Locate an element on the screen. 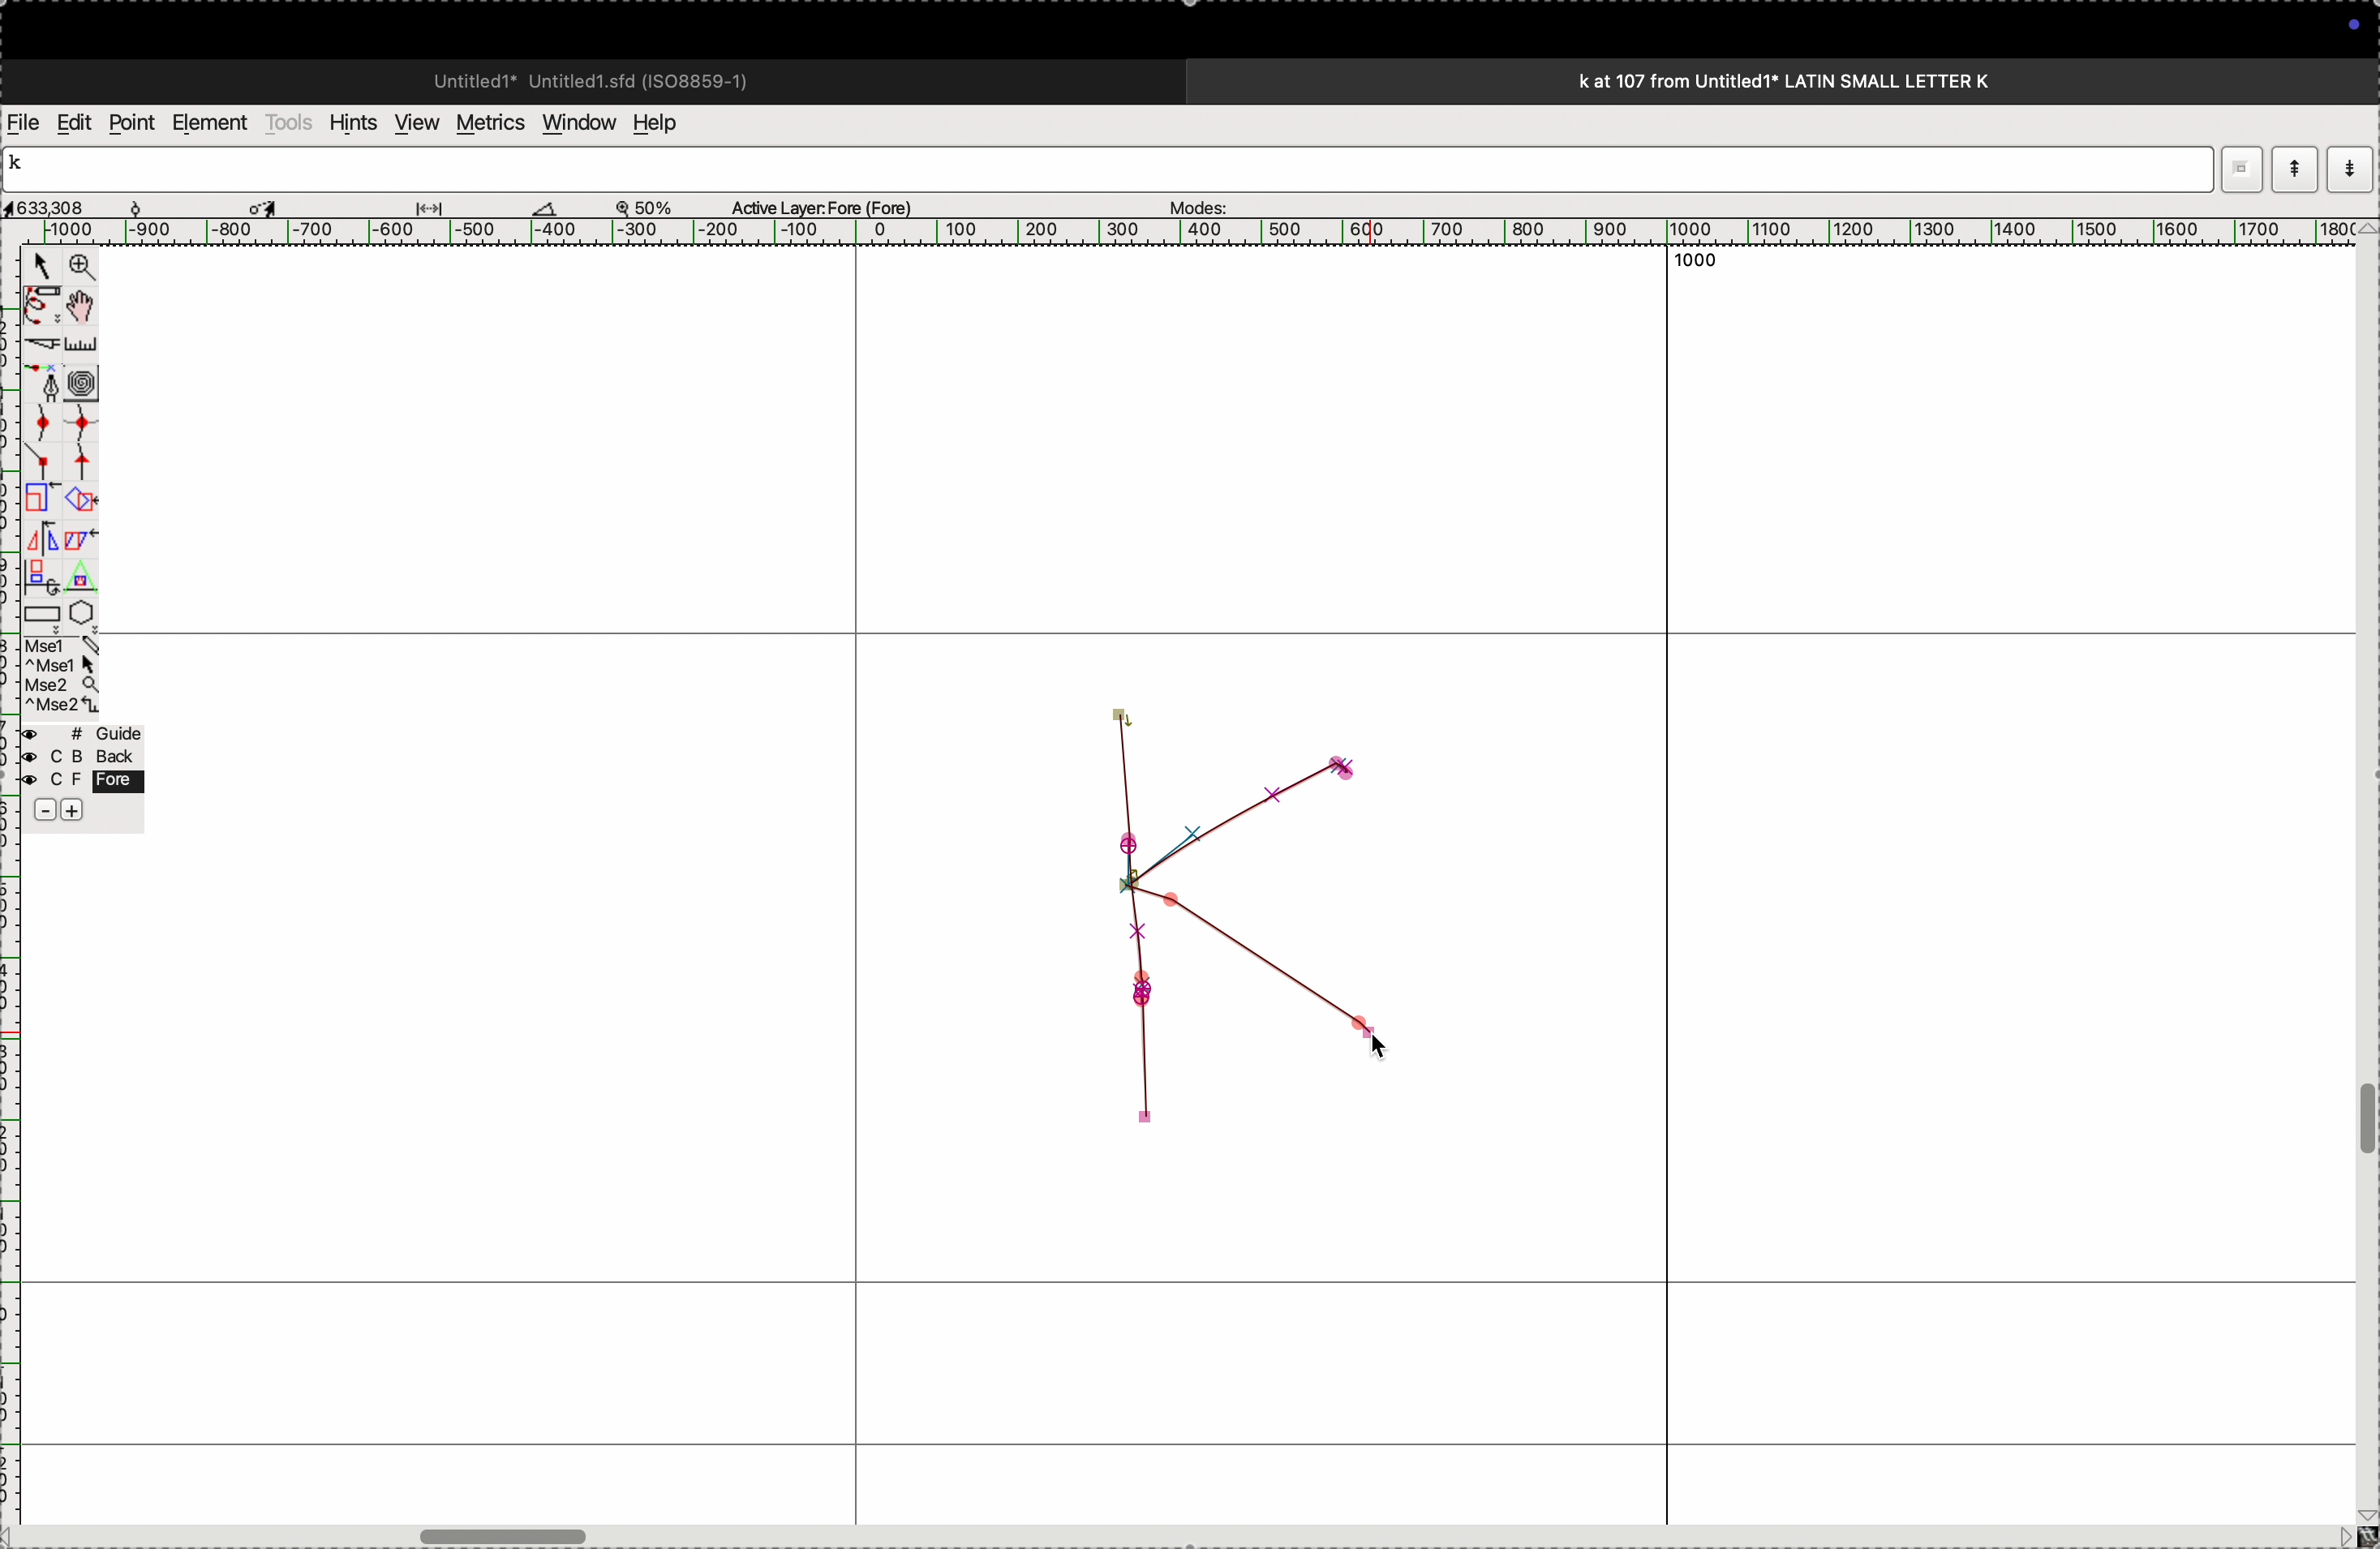 This screenshot has height=1549, width=2380. file is located at coordinates (24, 123).